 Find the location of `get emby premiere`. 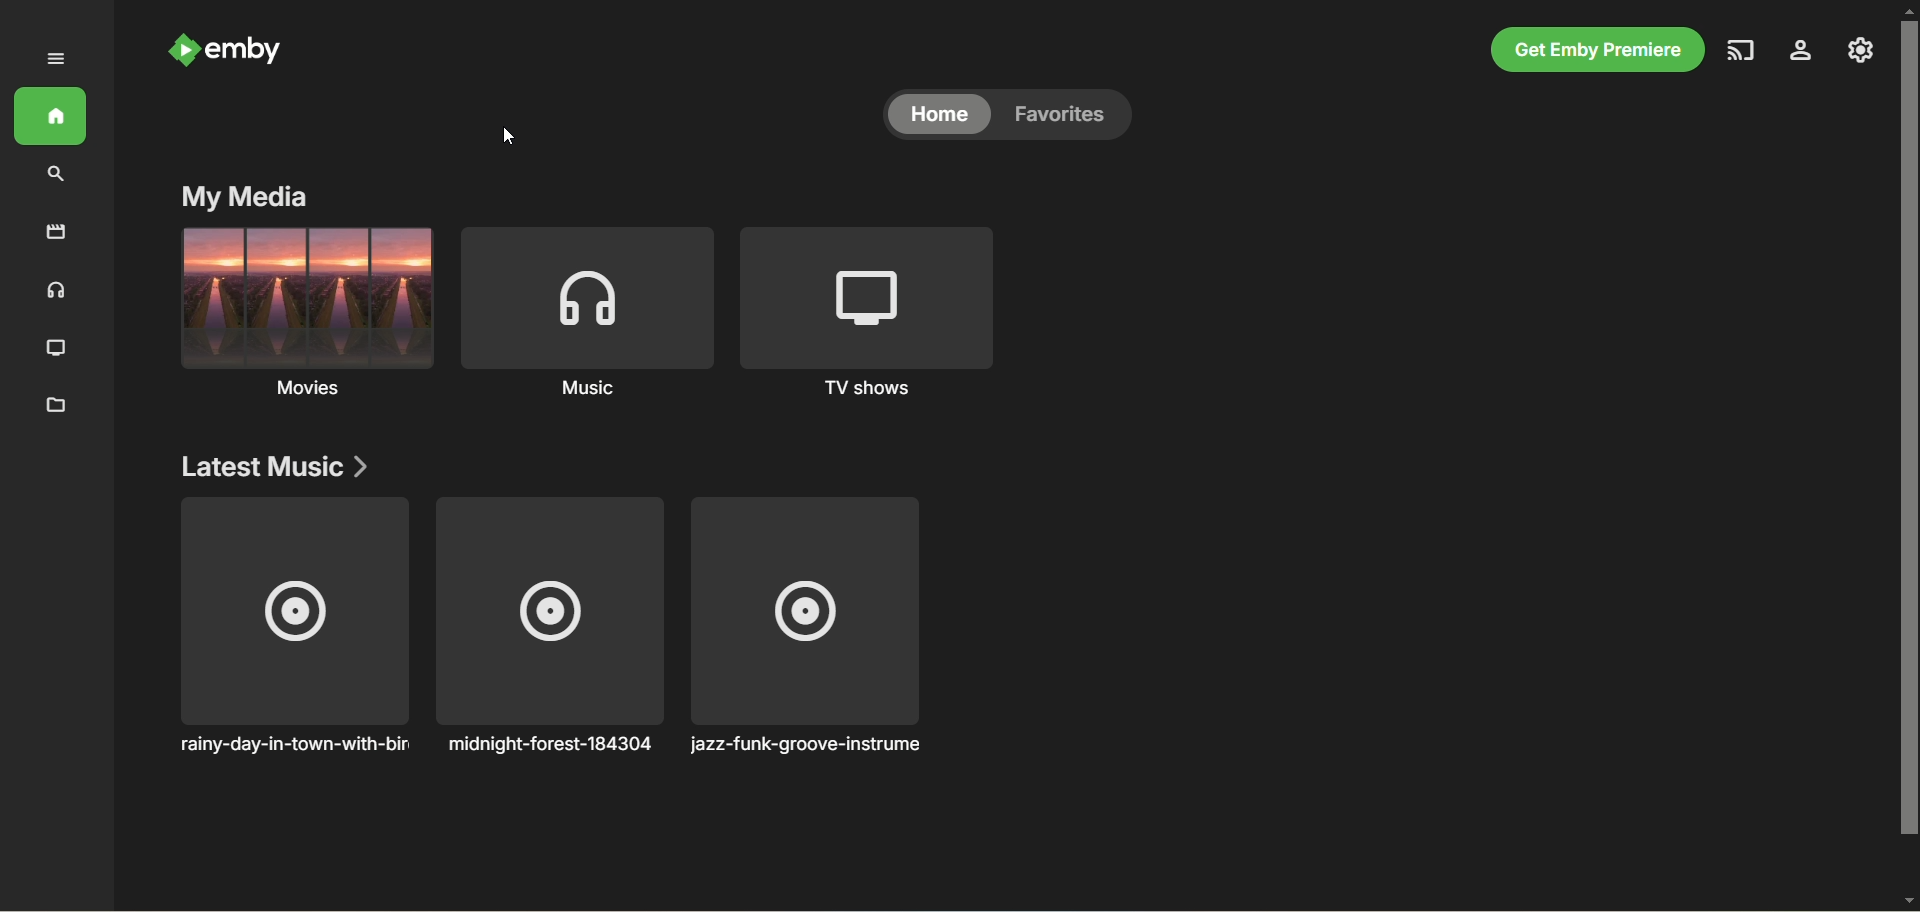

get emby premiere is located at coordinates (1600, 50).